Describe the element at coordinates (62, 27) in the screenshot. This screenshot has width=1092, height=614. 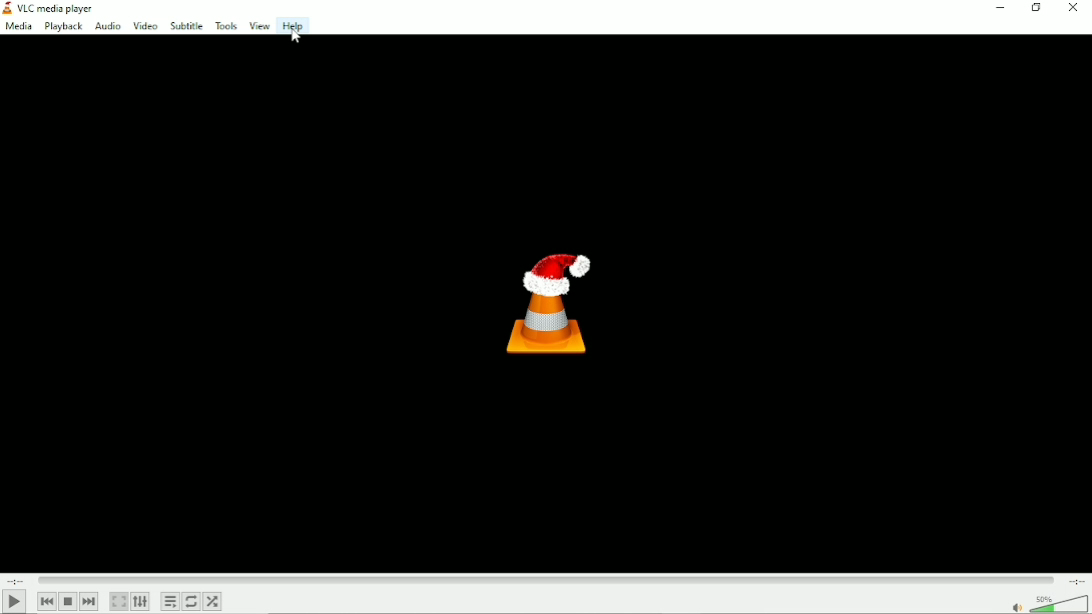
I see `Playback` at that location.